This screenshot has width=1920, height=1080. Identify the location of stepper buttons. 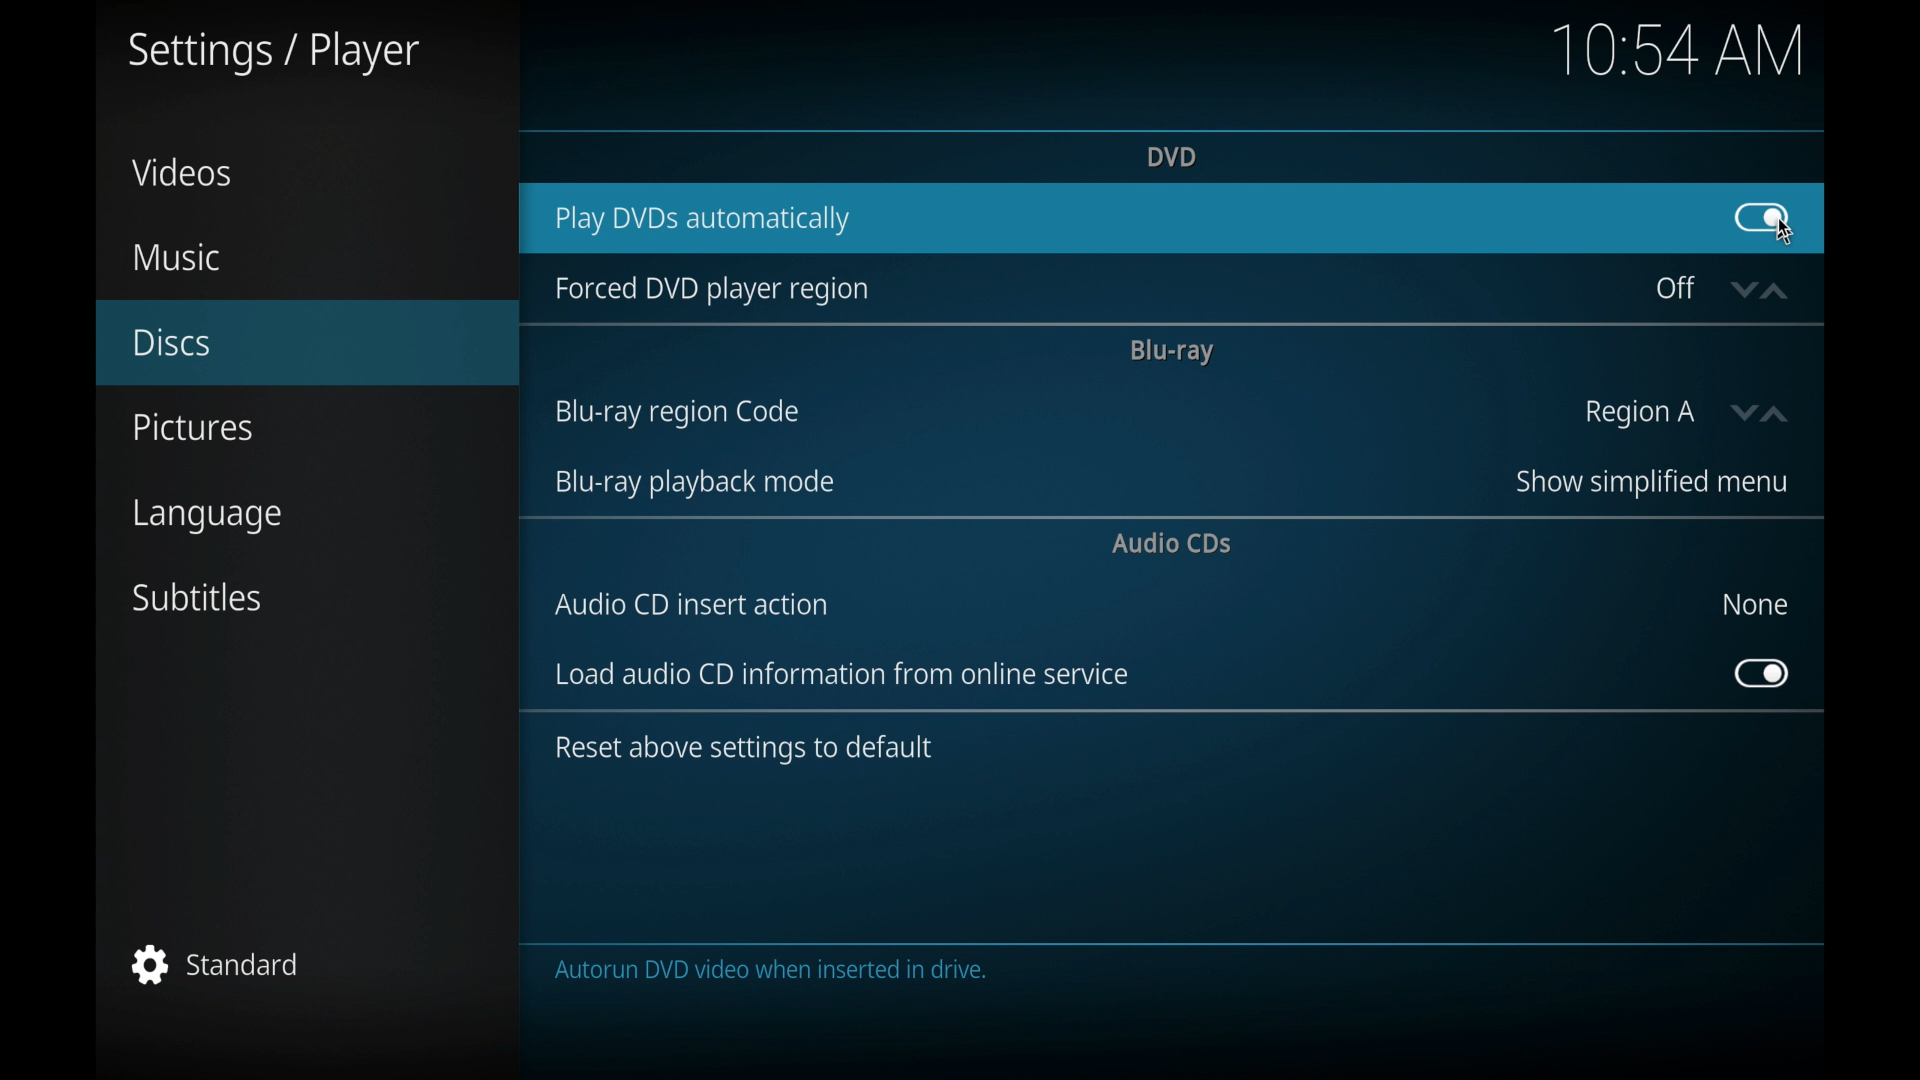
(1763, 414).